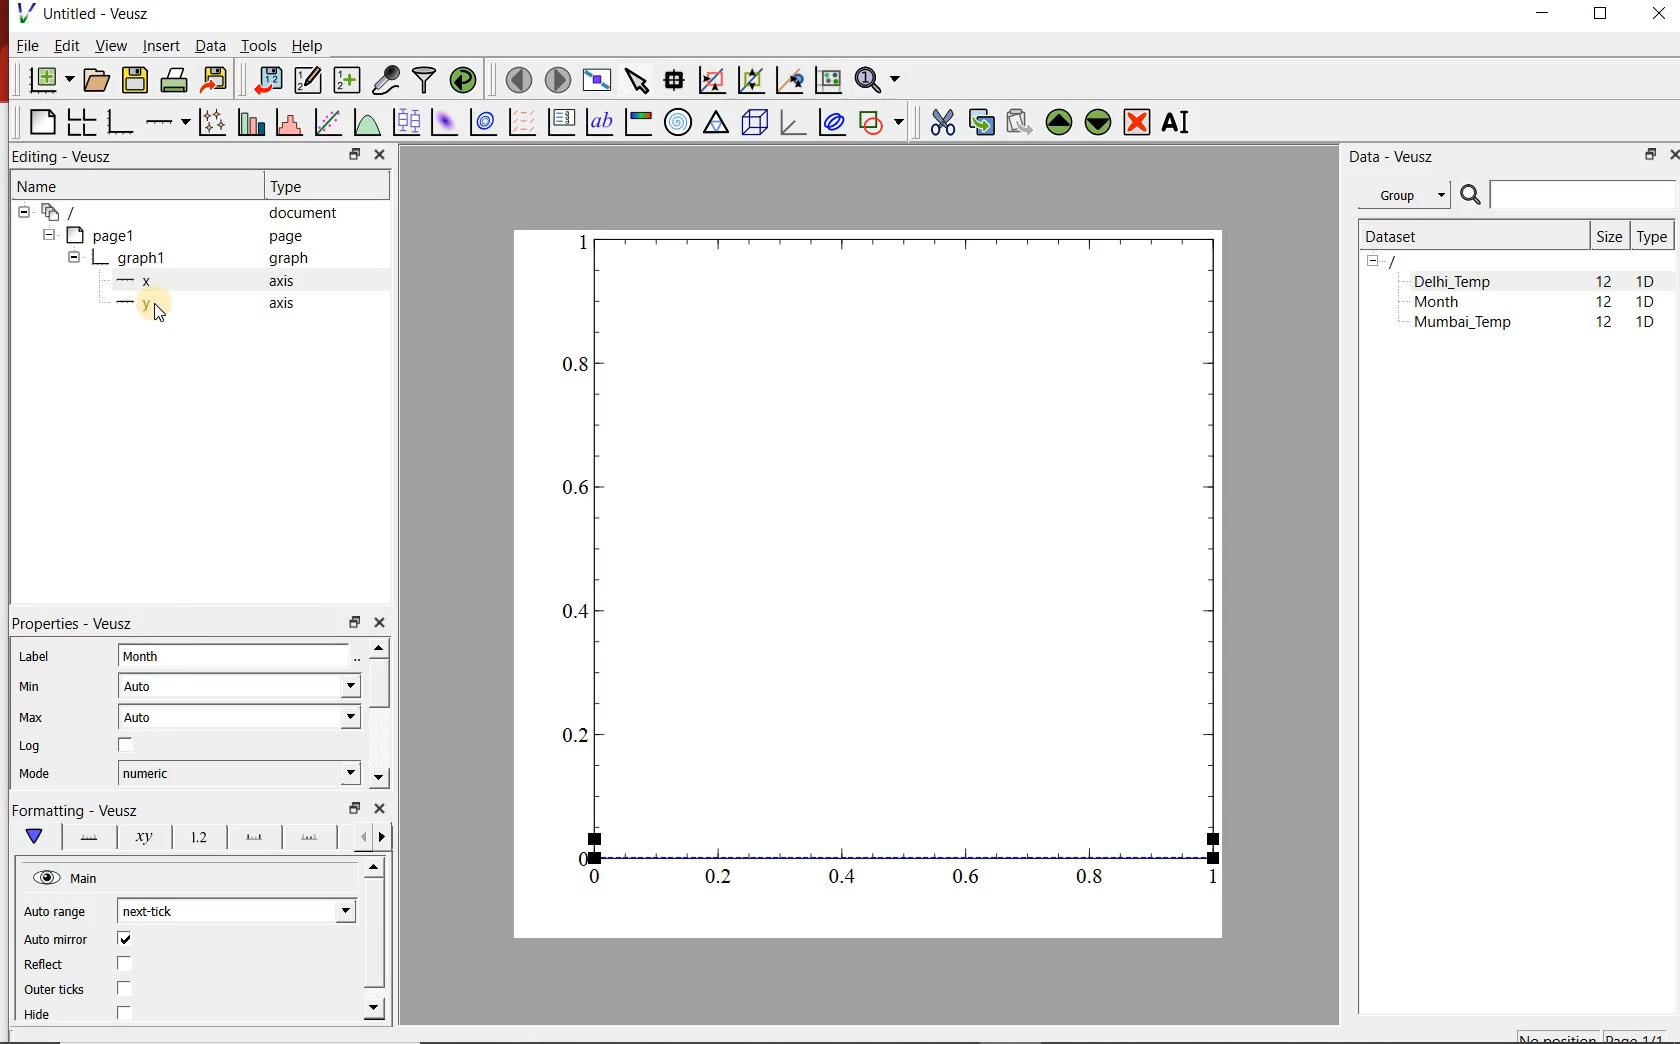  What do you see at coordinates (1646, 281) in the screenshot?
I see `1D` at bounding box center [1646, 281].